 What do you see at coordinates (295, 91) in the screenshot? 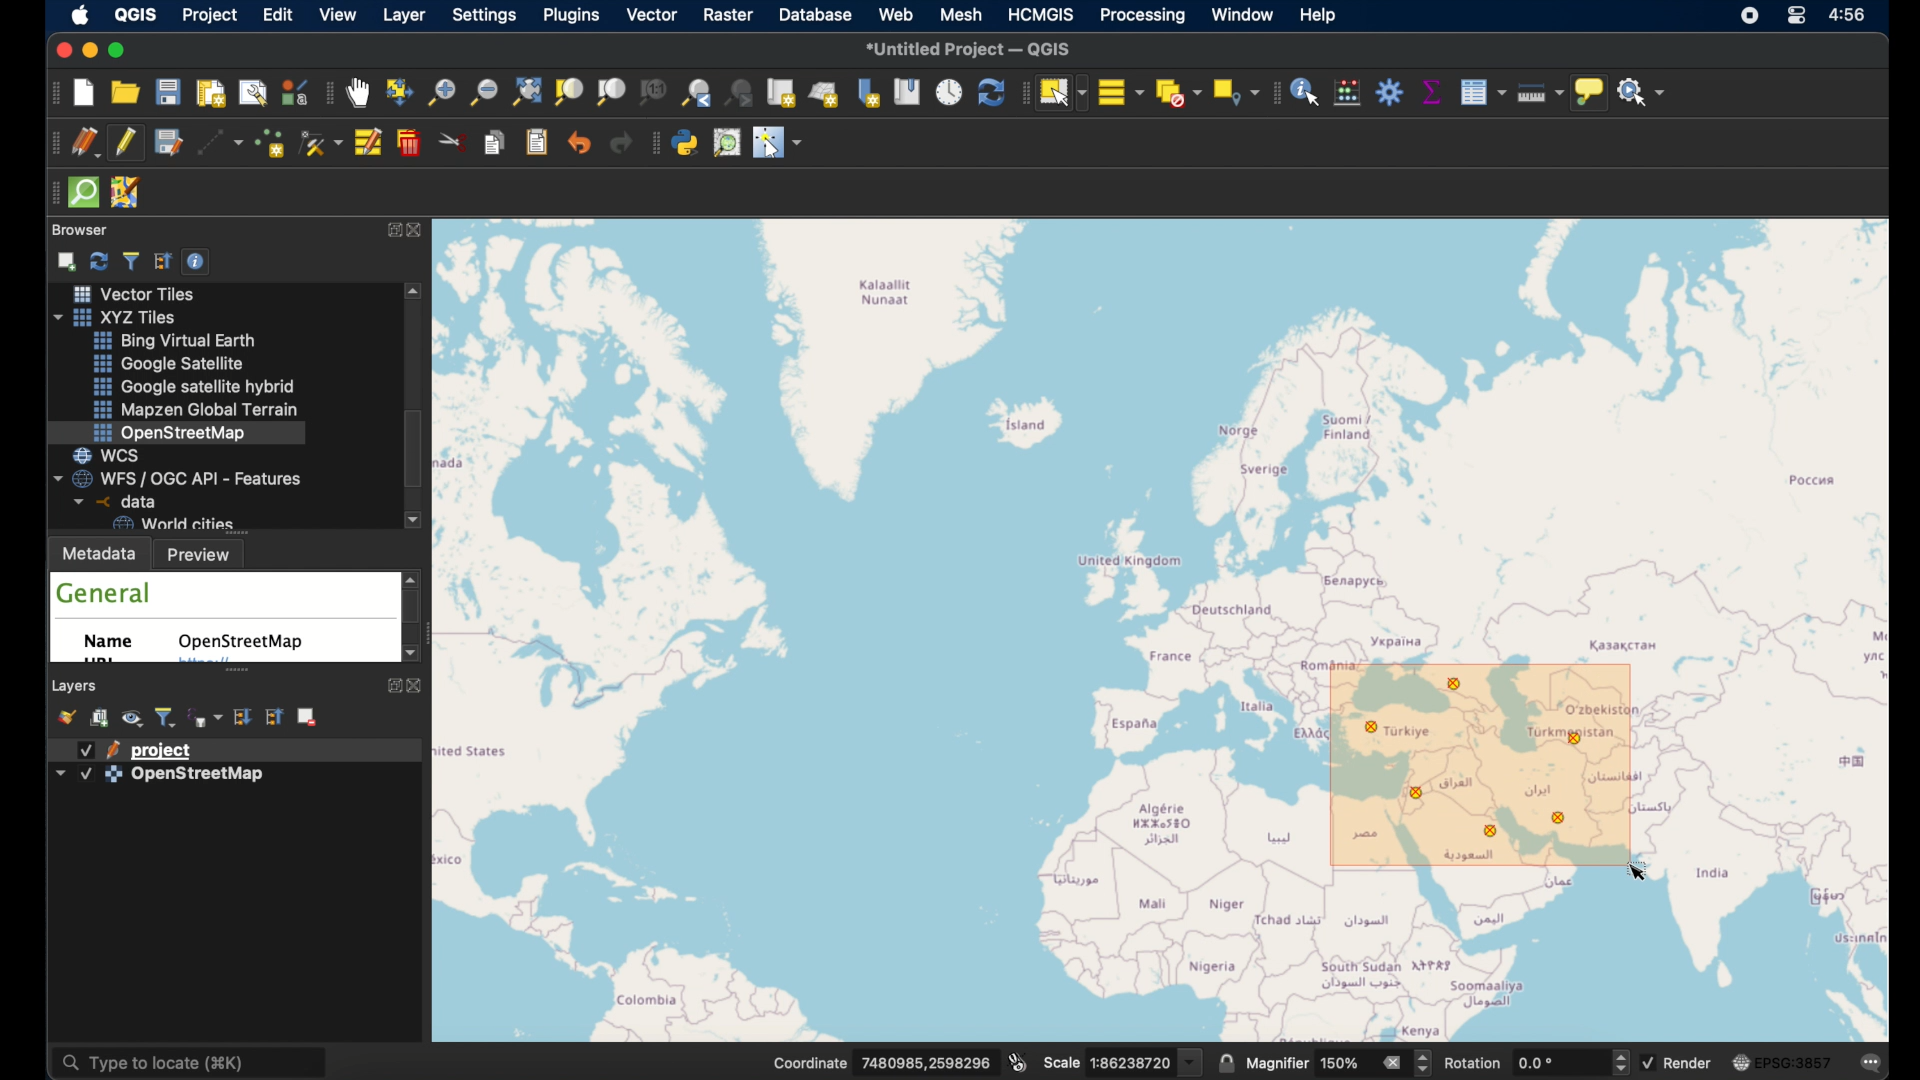
I see `style manager` at bounding box center [295, 91].